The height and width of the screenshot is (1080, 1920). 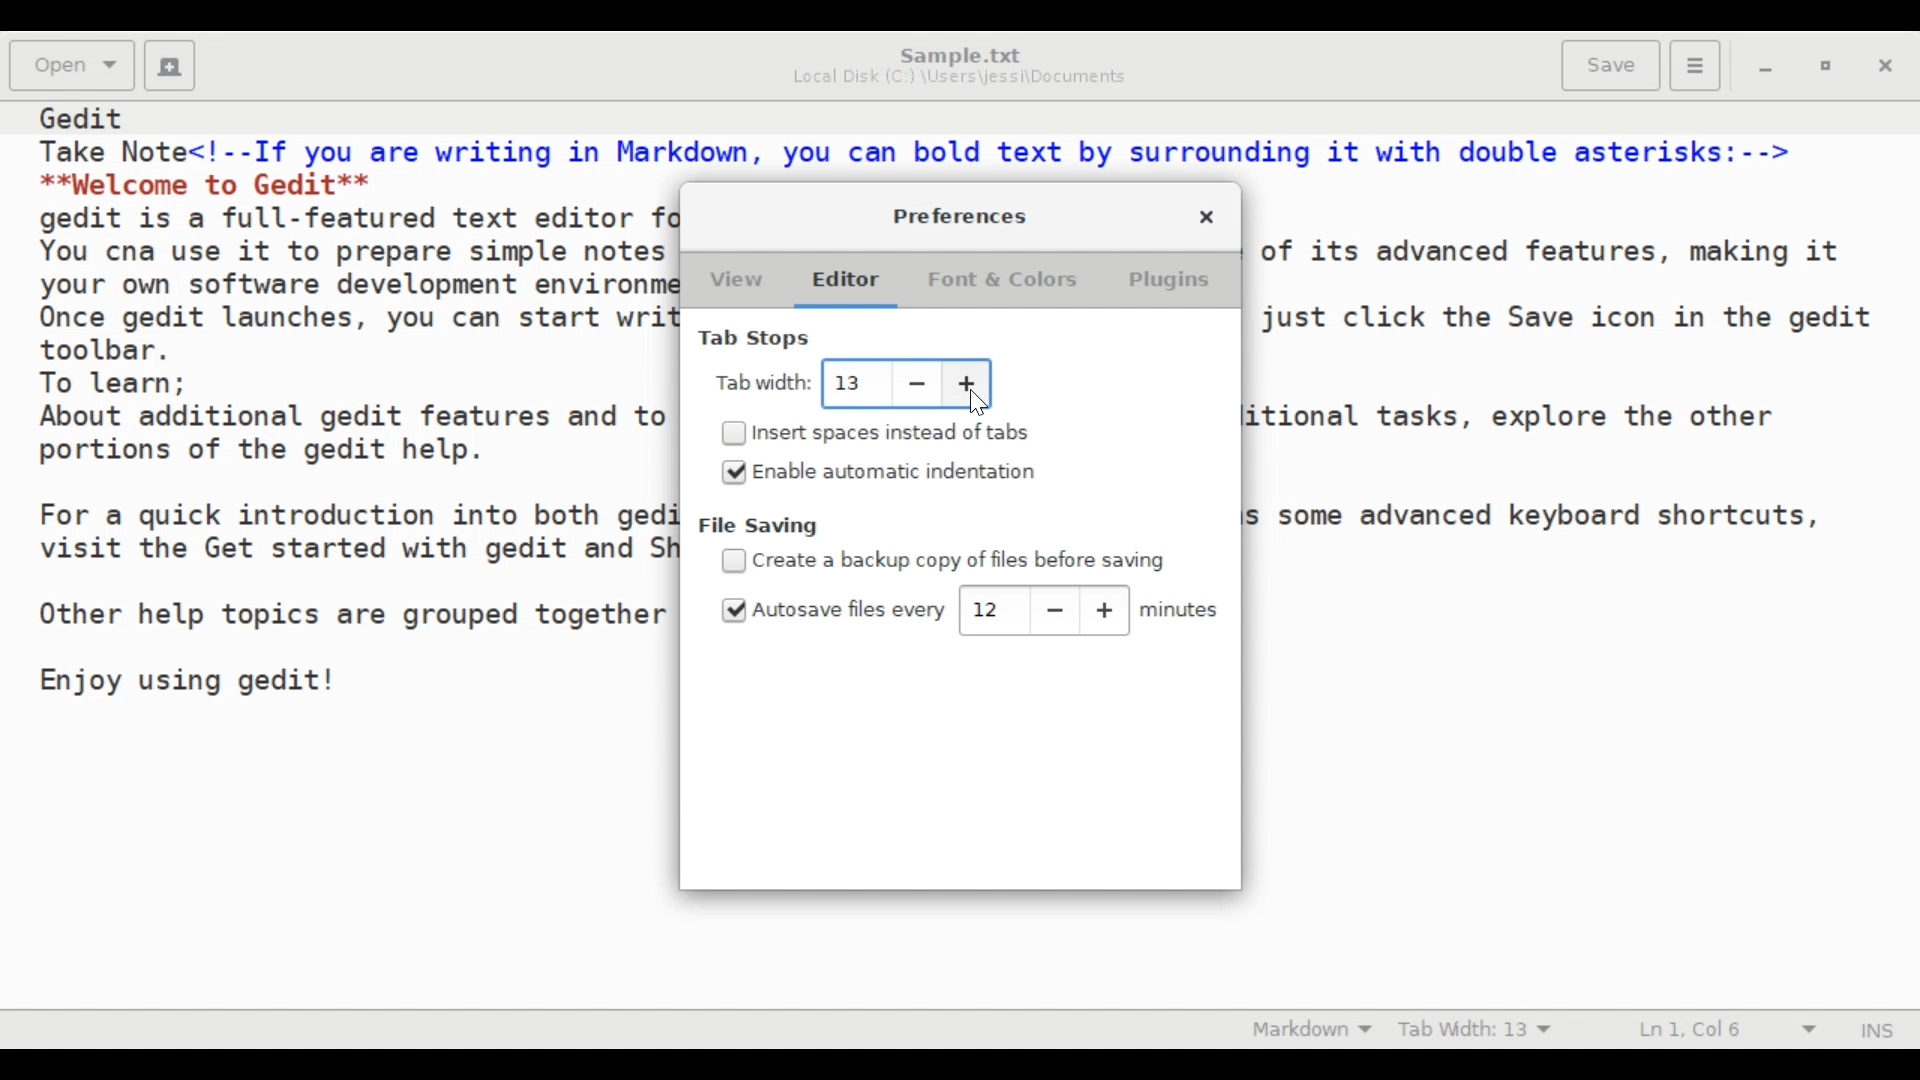 What do you see at coordinates (172, 66) in the screenshot?
I see `Create a new document` at bounding box center [172, 66].